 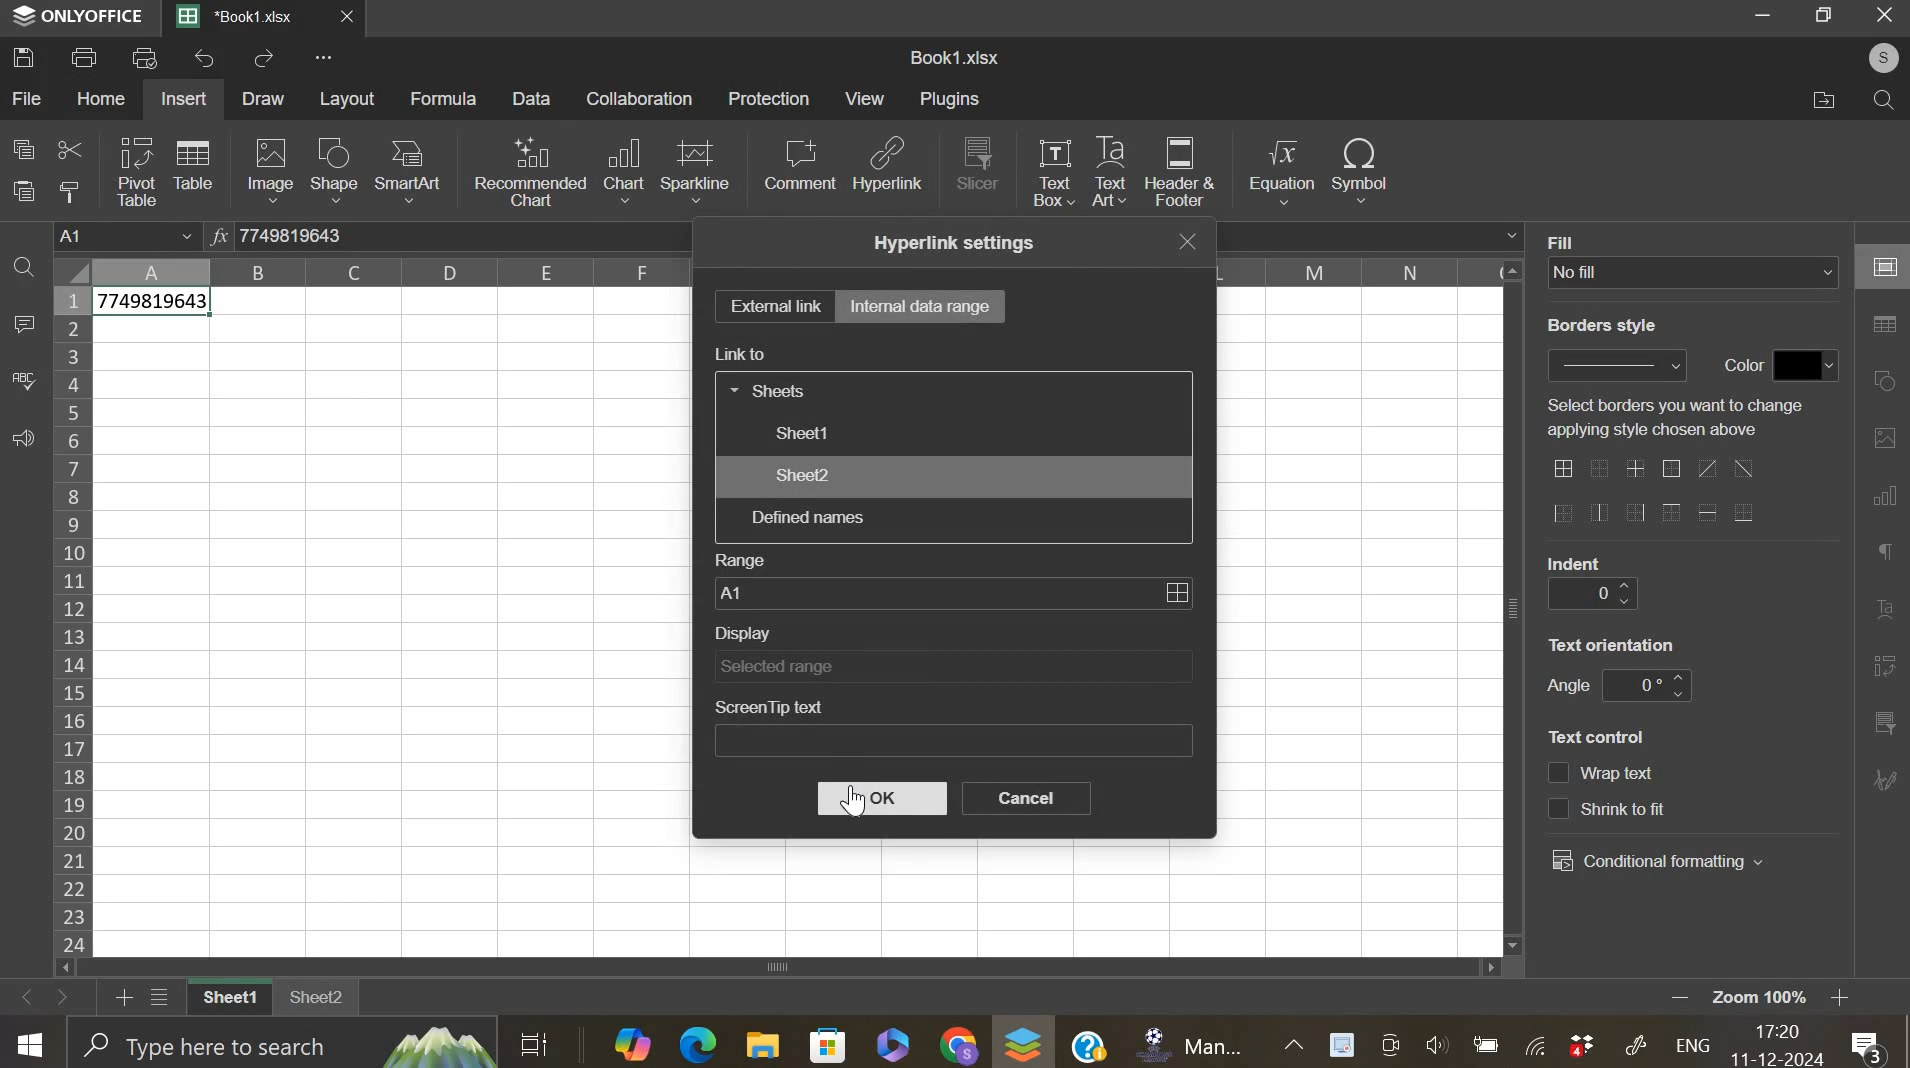 What do you see at coordinates (773, 305) in the screenshot?
I see `external link` at bounding box center [773, 305].